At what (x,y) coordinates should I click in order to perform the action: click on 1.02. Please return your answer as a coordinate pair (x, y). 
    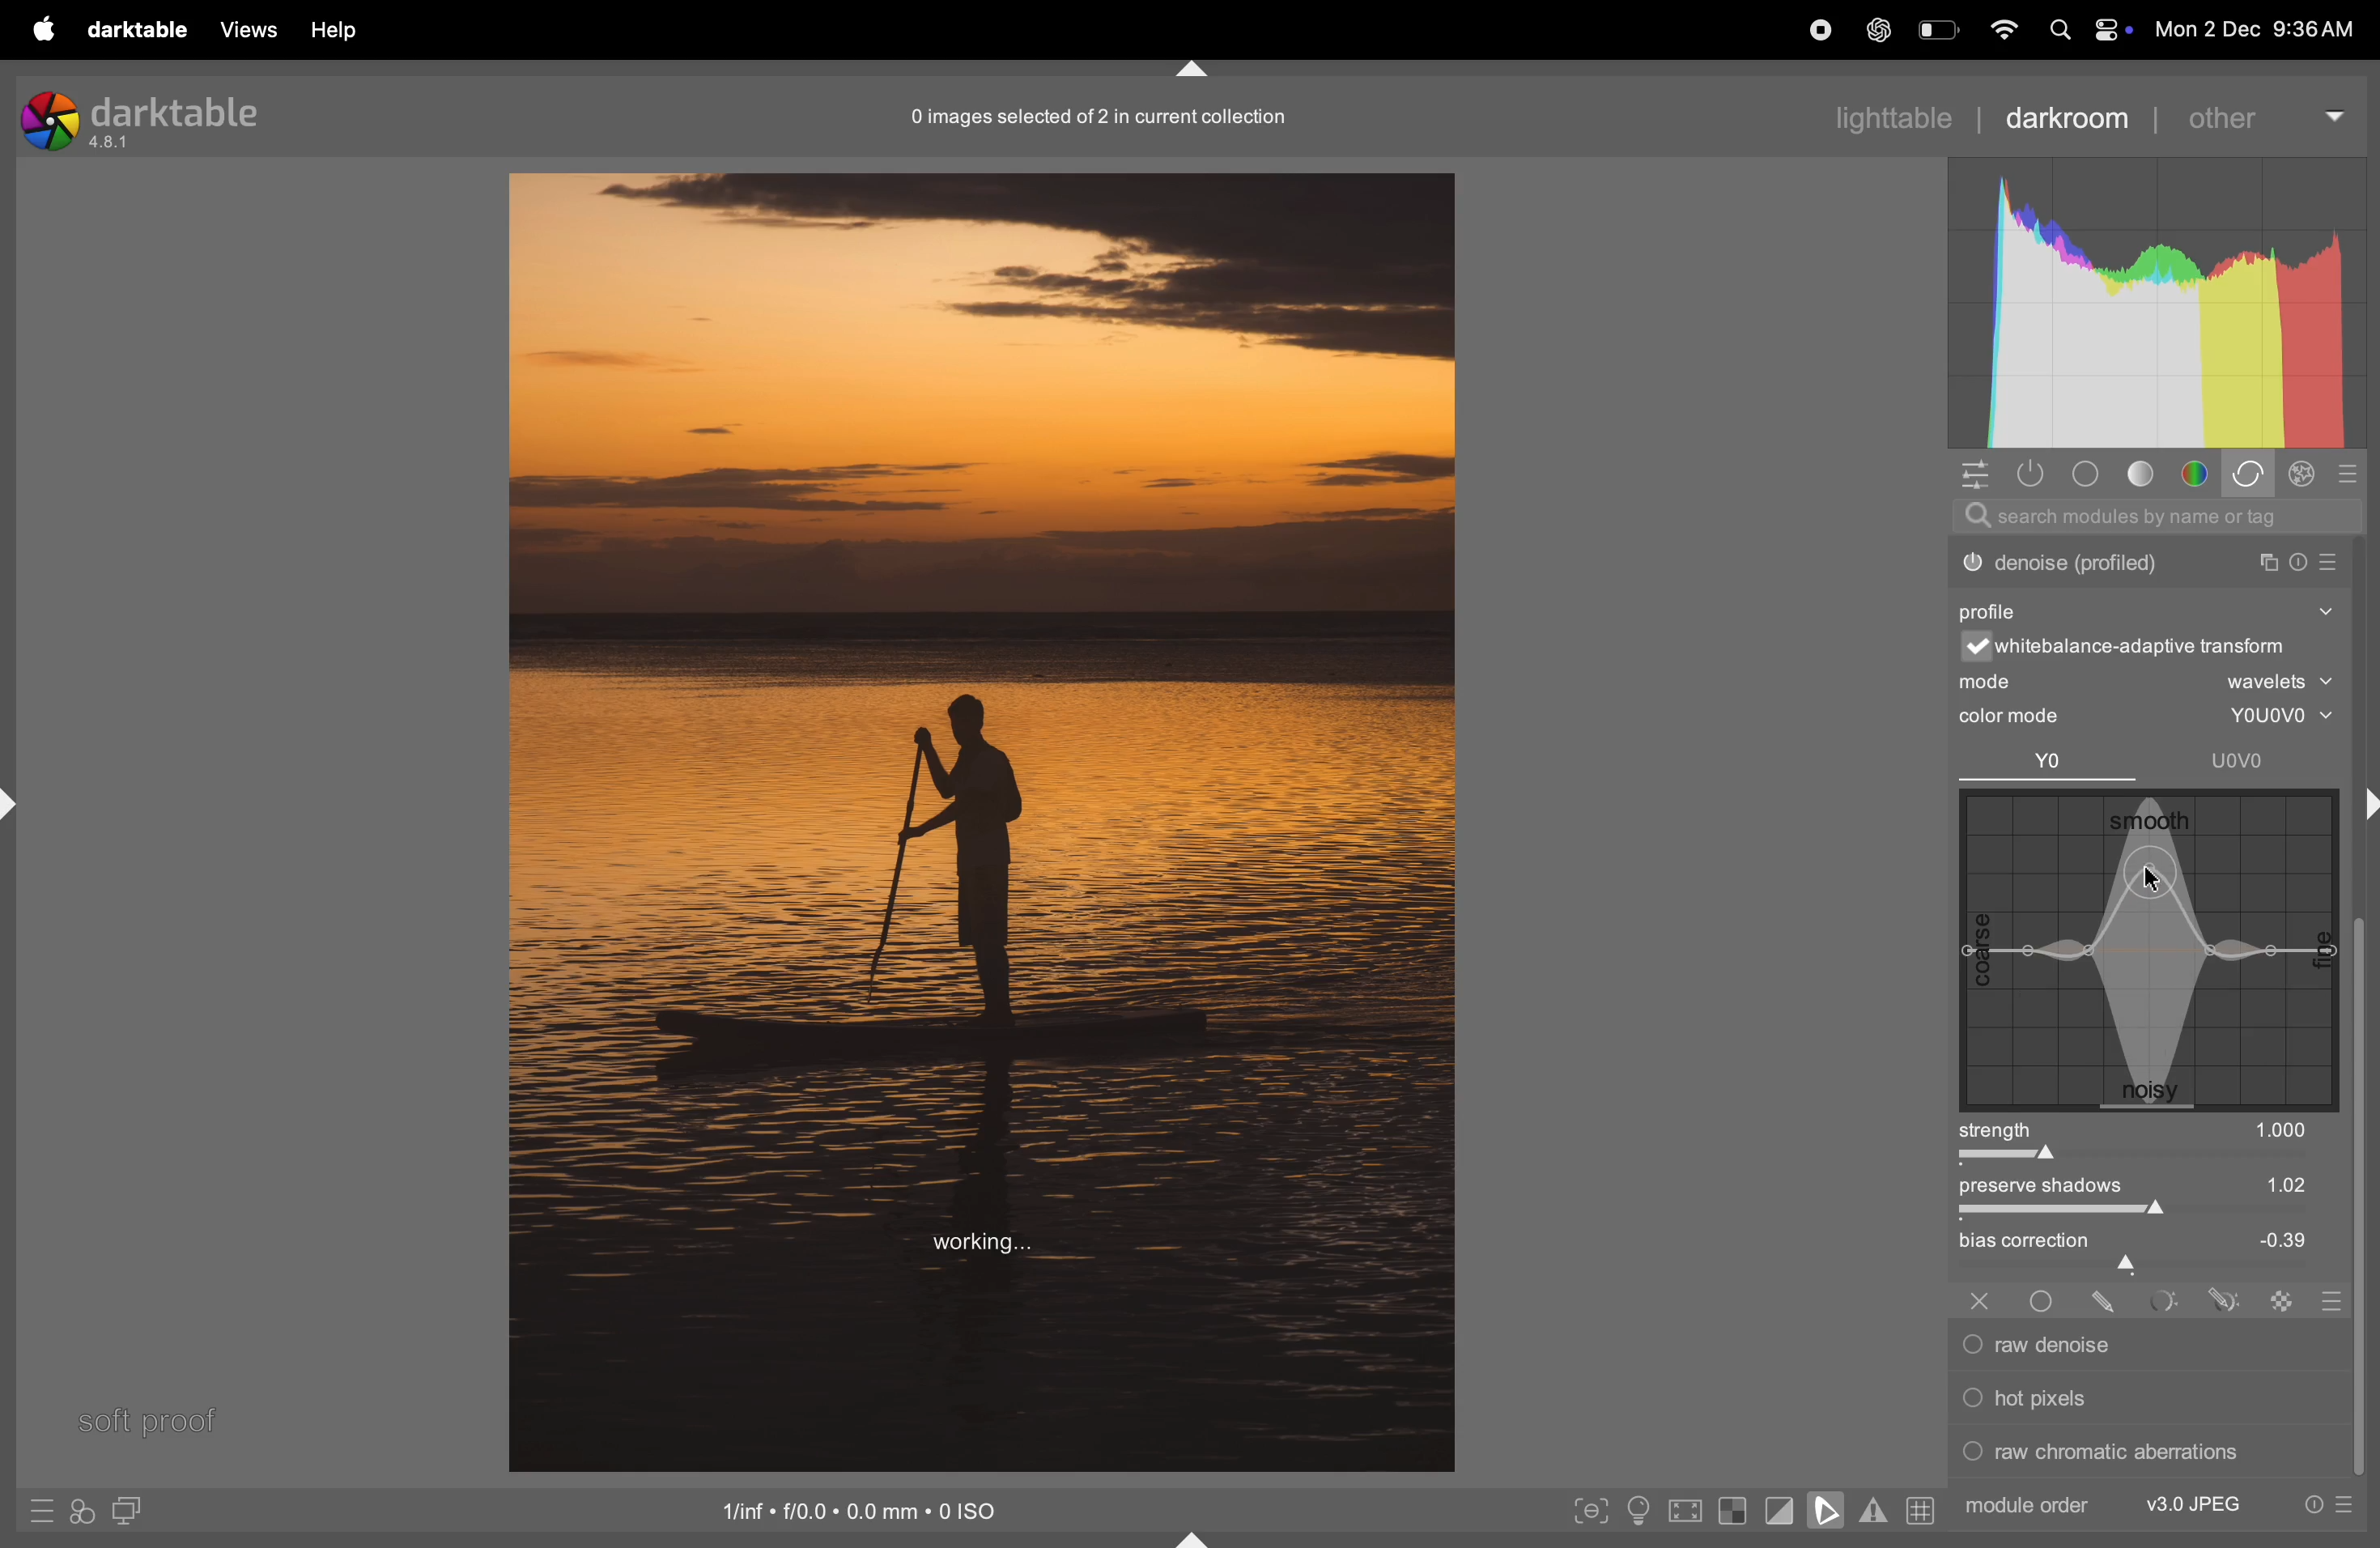
    Looking at the image, I should click on (2257, 1184).